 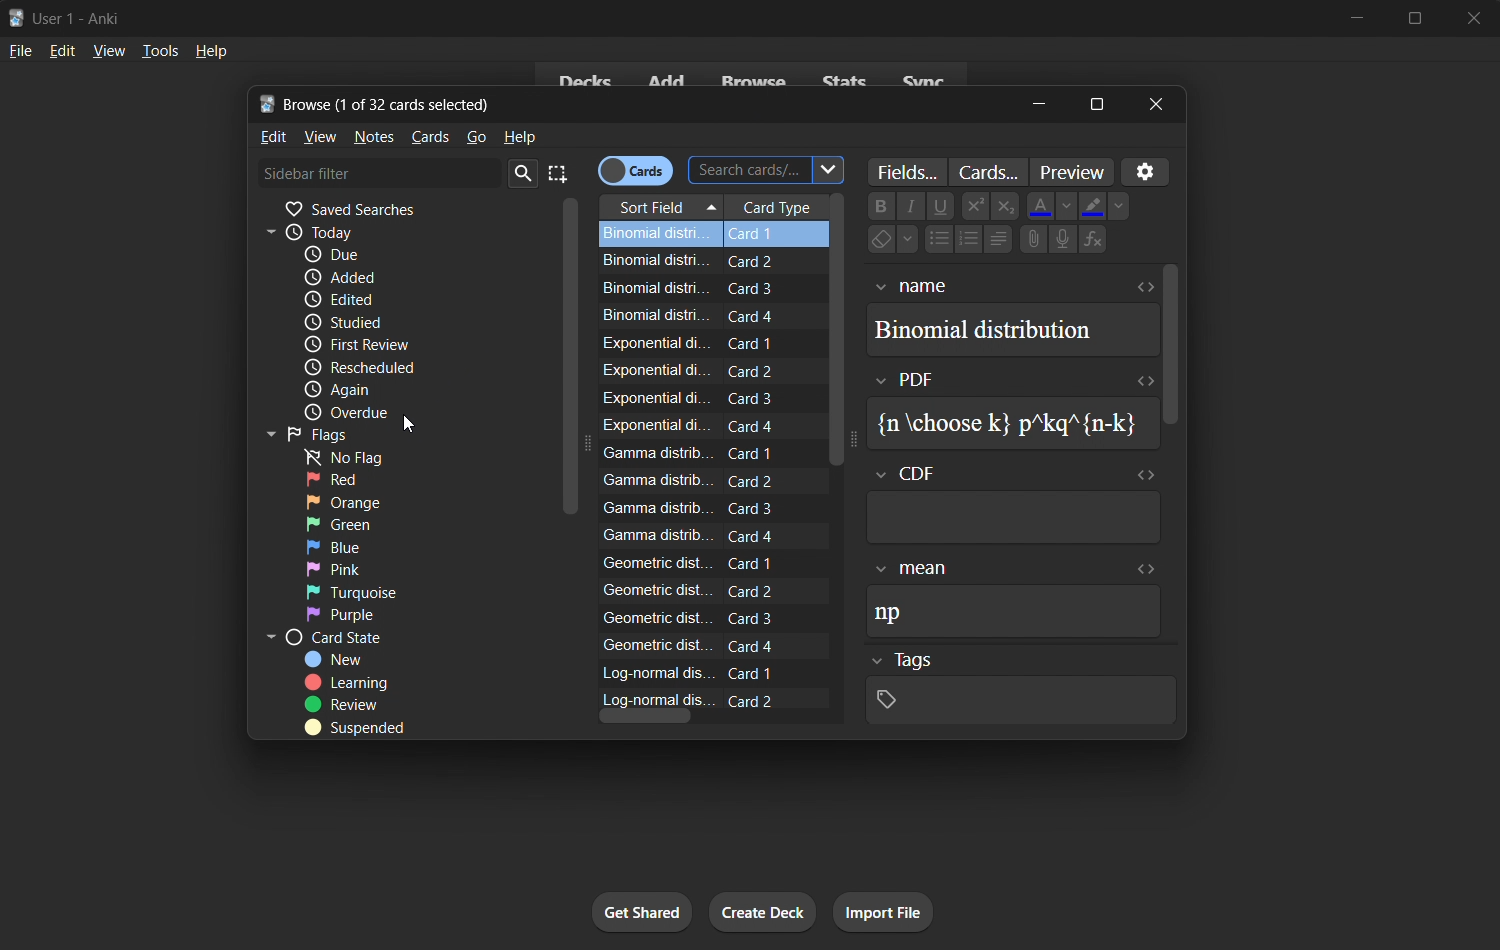 What do you see at coordinates (756, 77) in the screenshot?
I see `browse` at bounding box center [756, 77].